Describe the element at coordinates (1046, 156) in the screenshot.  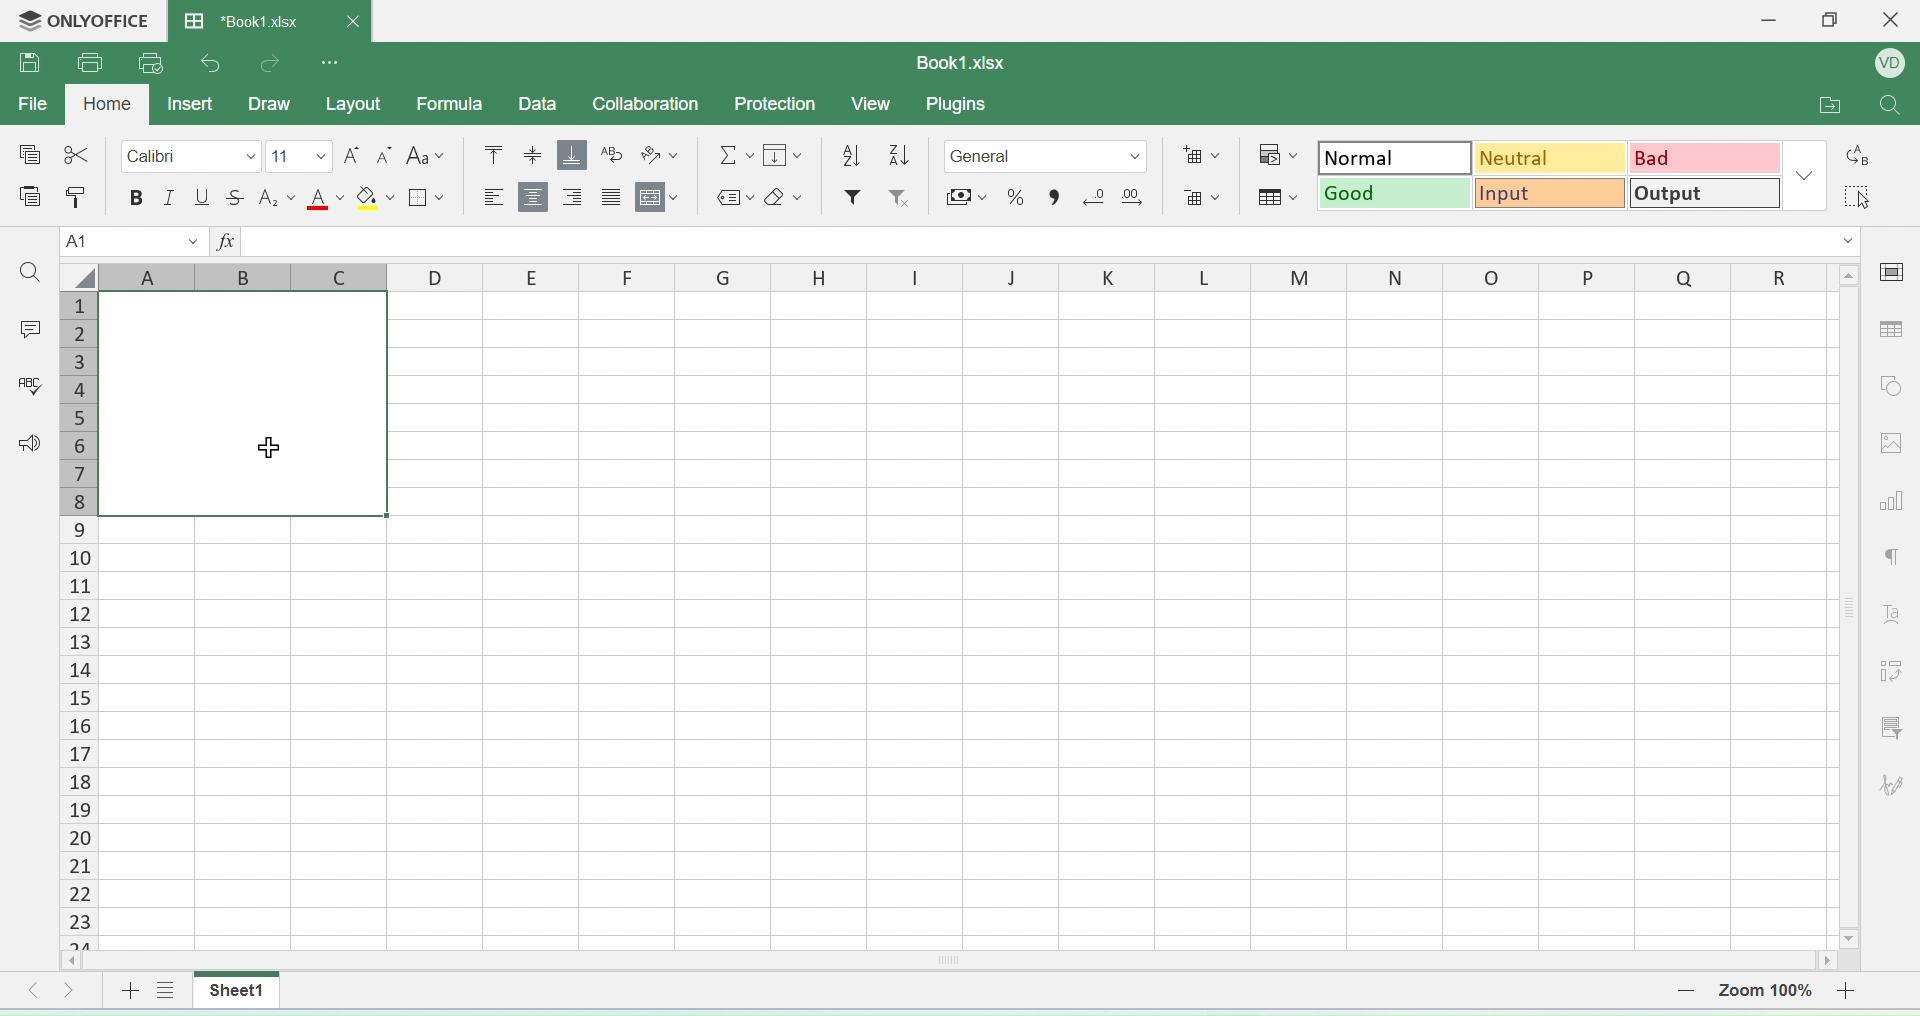
I see `format` at that location.